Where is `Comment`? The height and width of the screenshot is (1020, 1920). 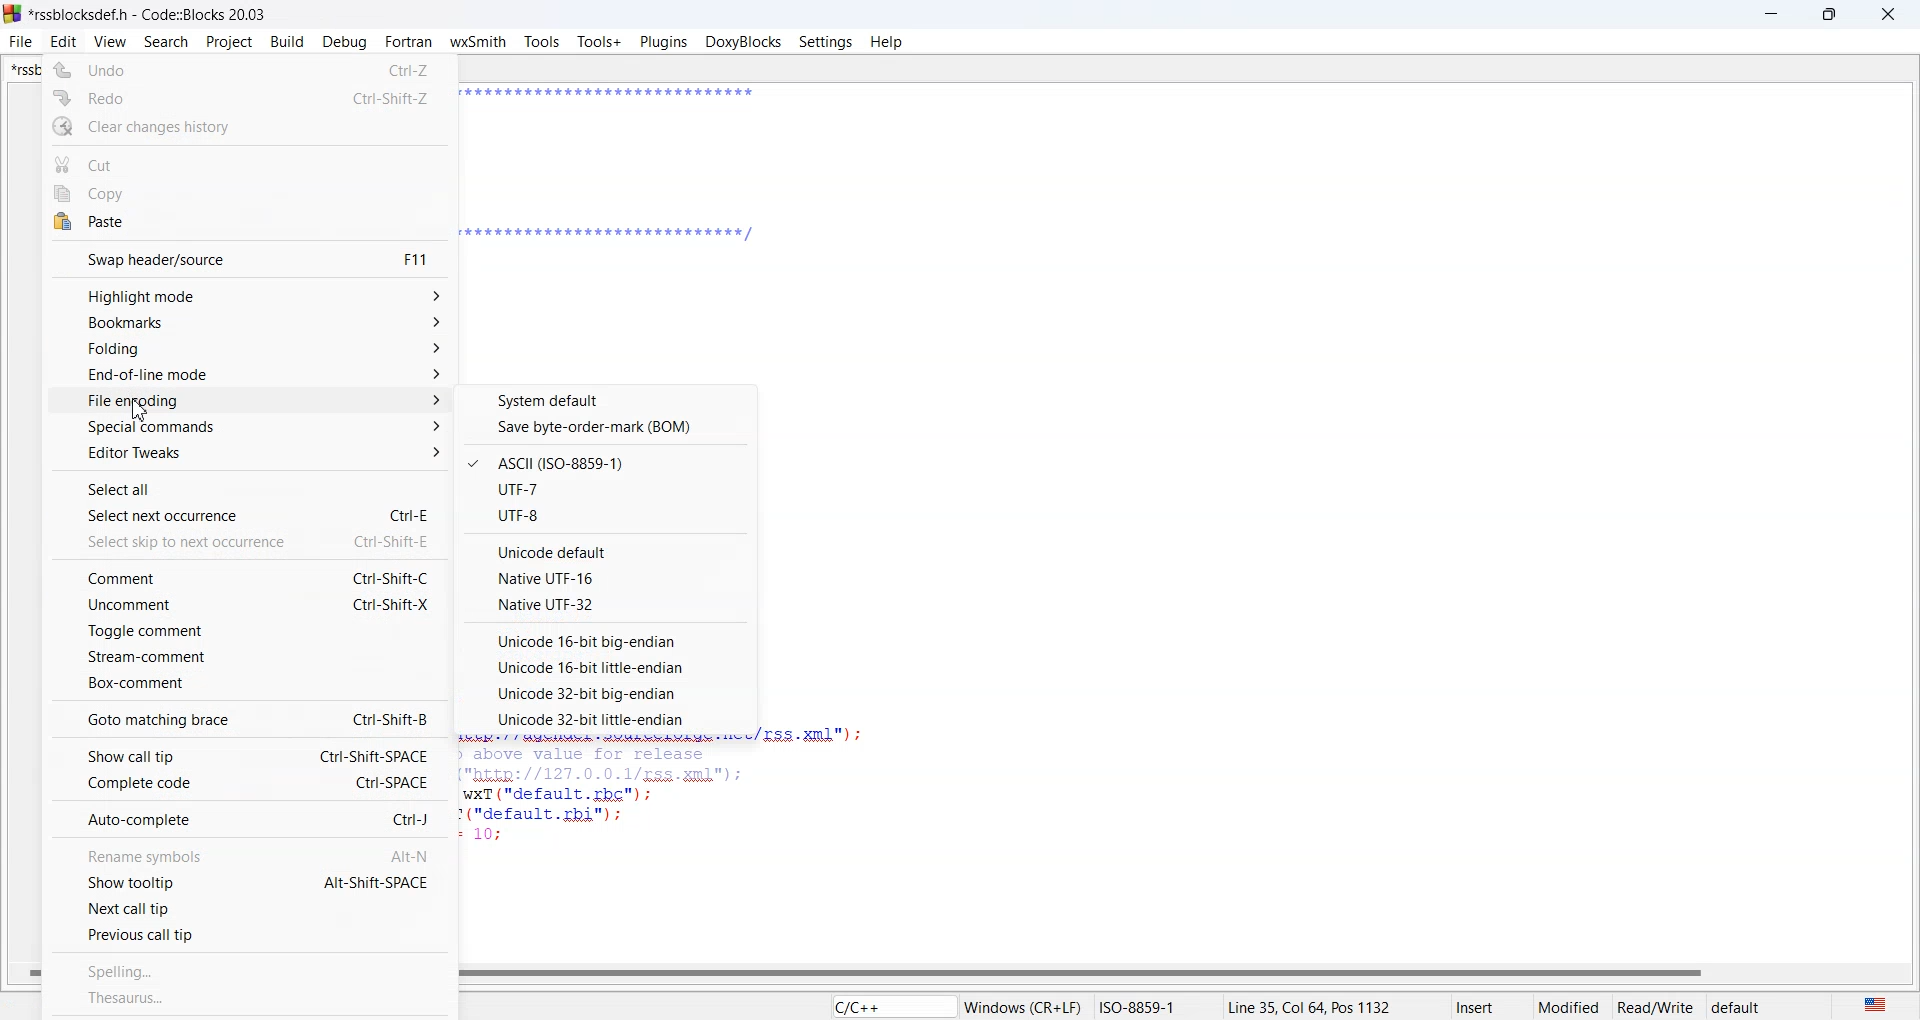
Comment is located at coordinates (249, 576).